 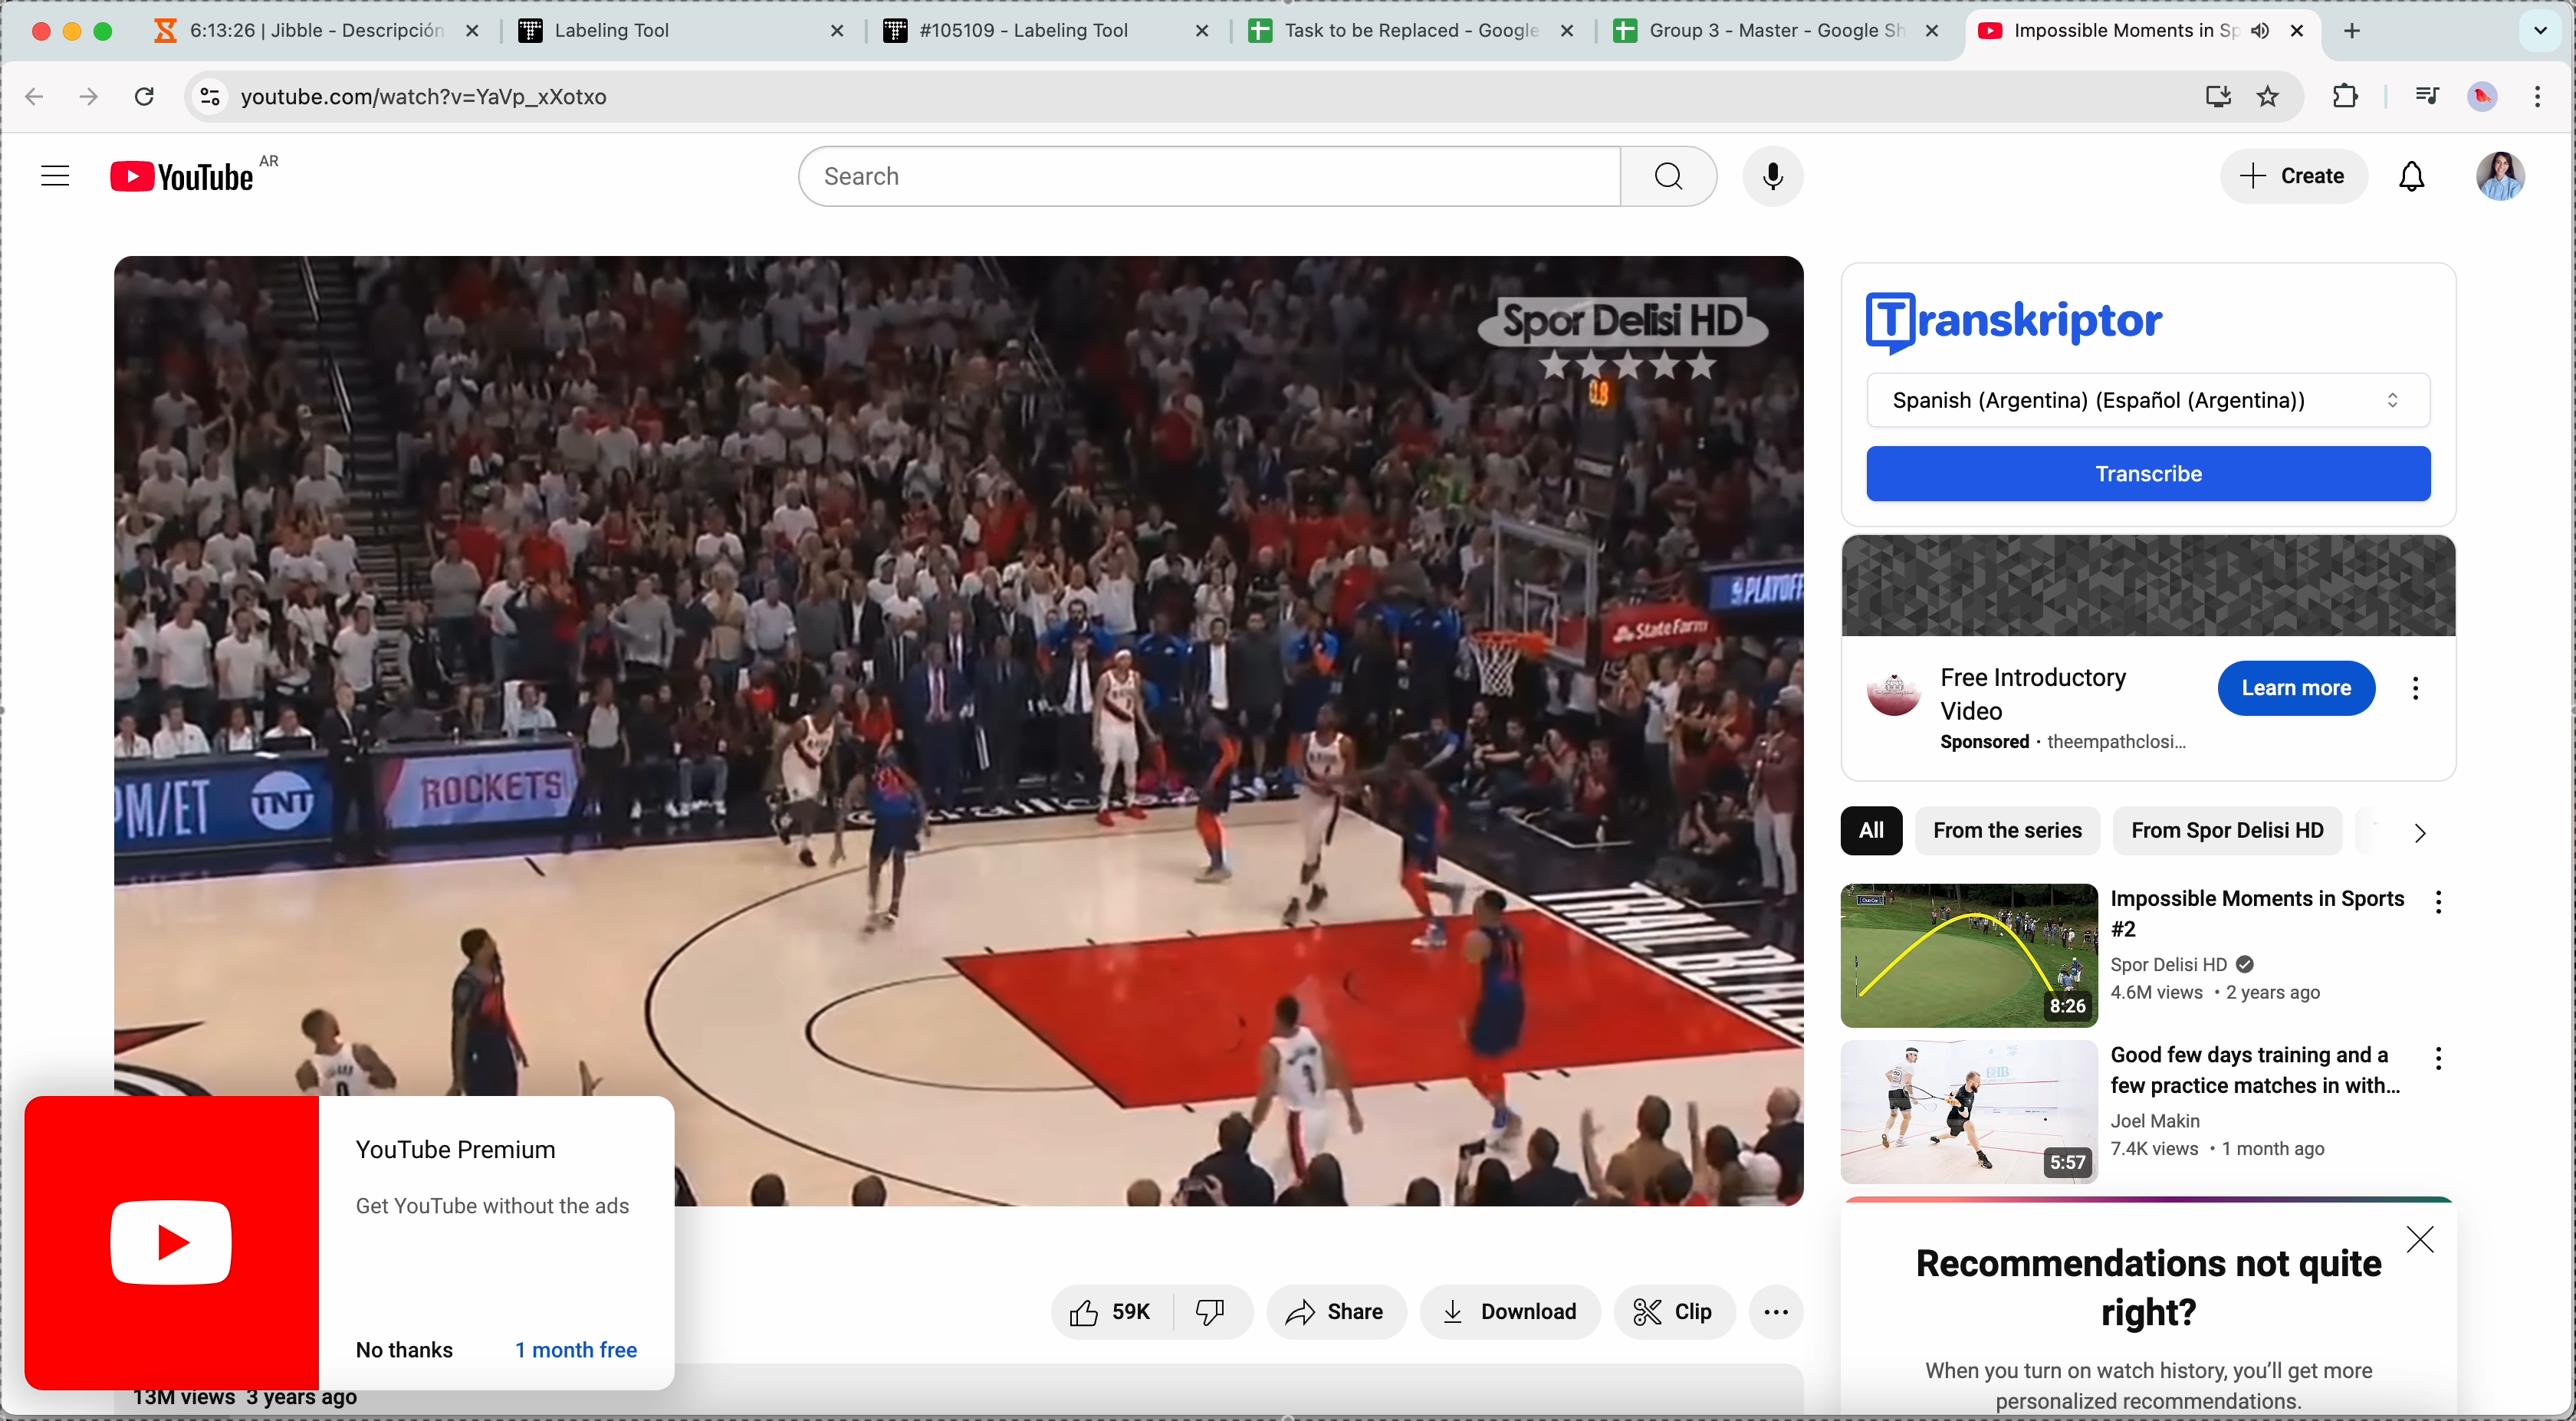 What do you see at coordinates (1509, 1314) in the screenshot?
I see `download` at bounding box center [1509, 1314].